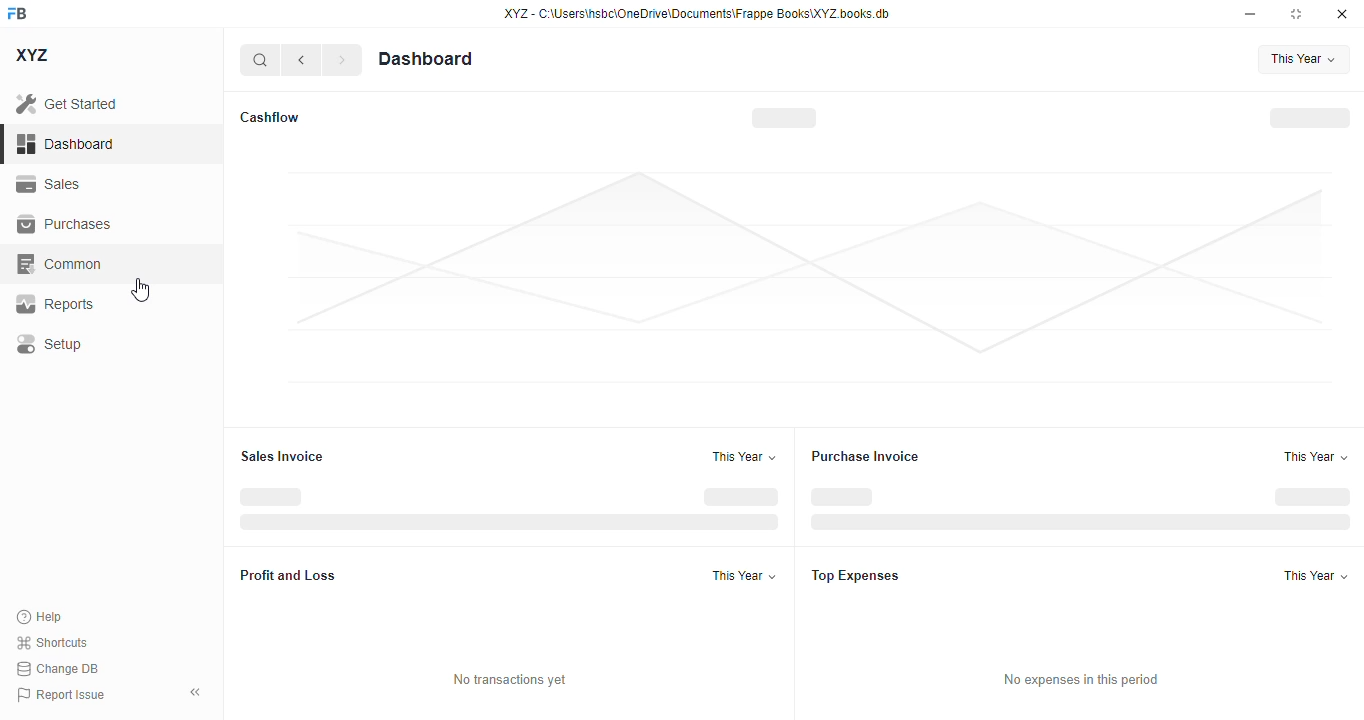  Describe the element at coordinates (1314, 456) in the screenshot. I see `this year` at that location.